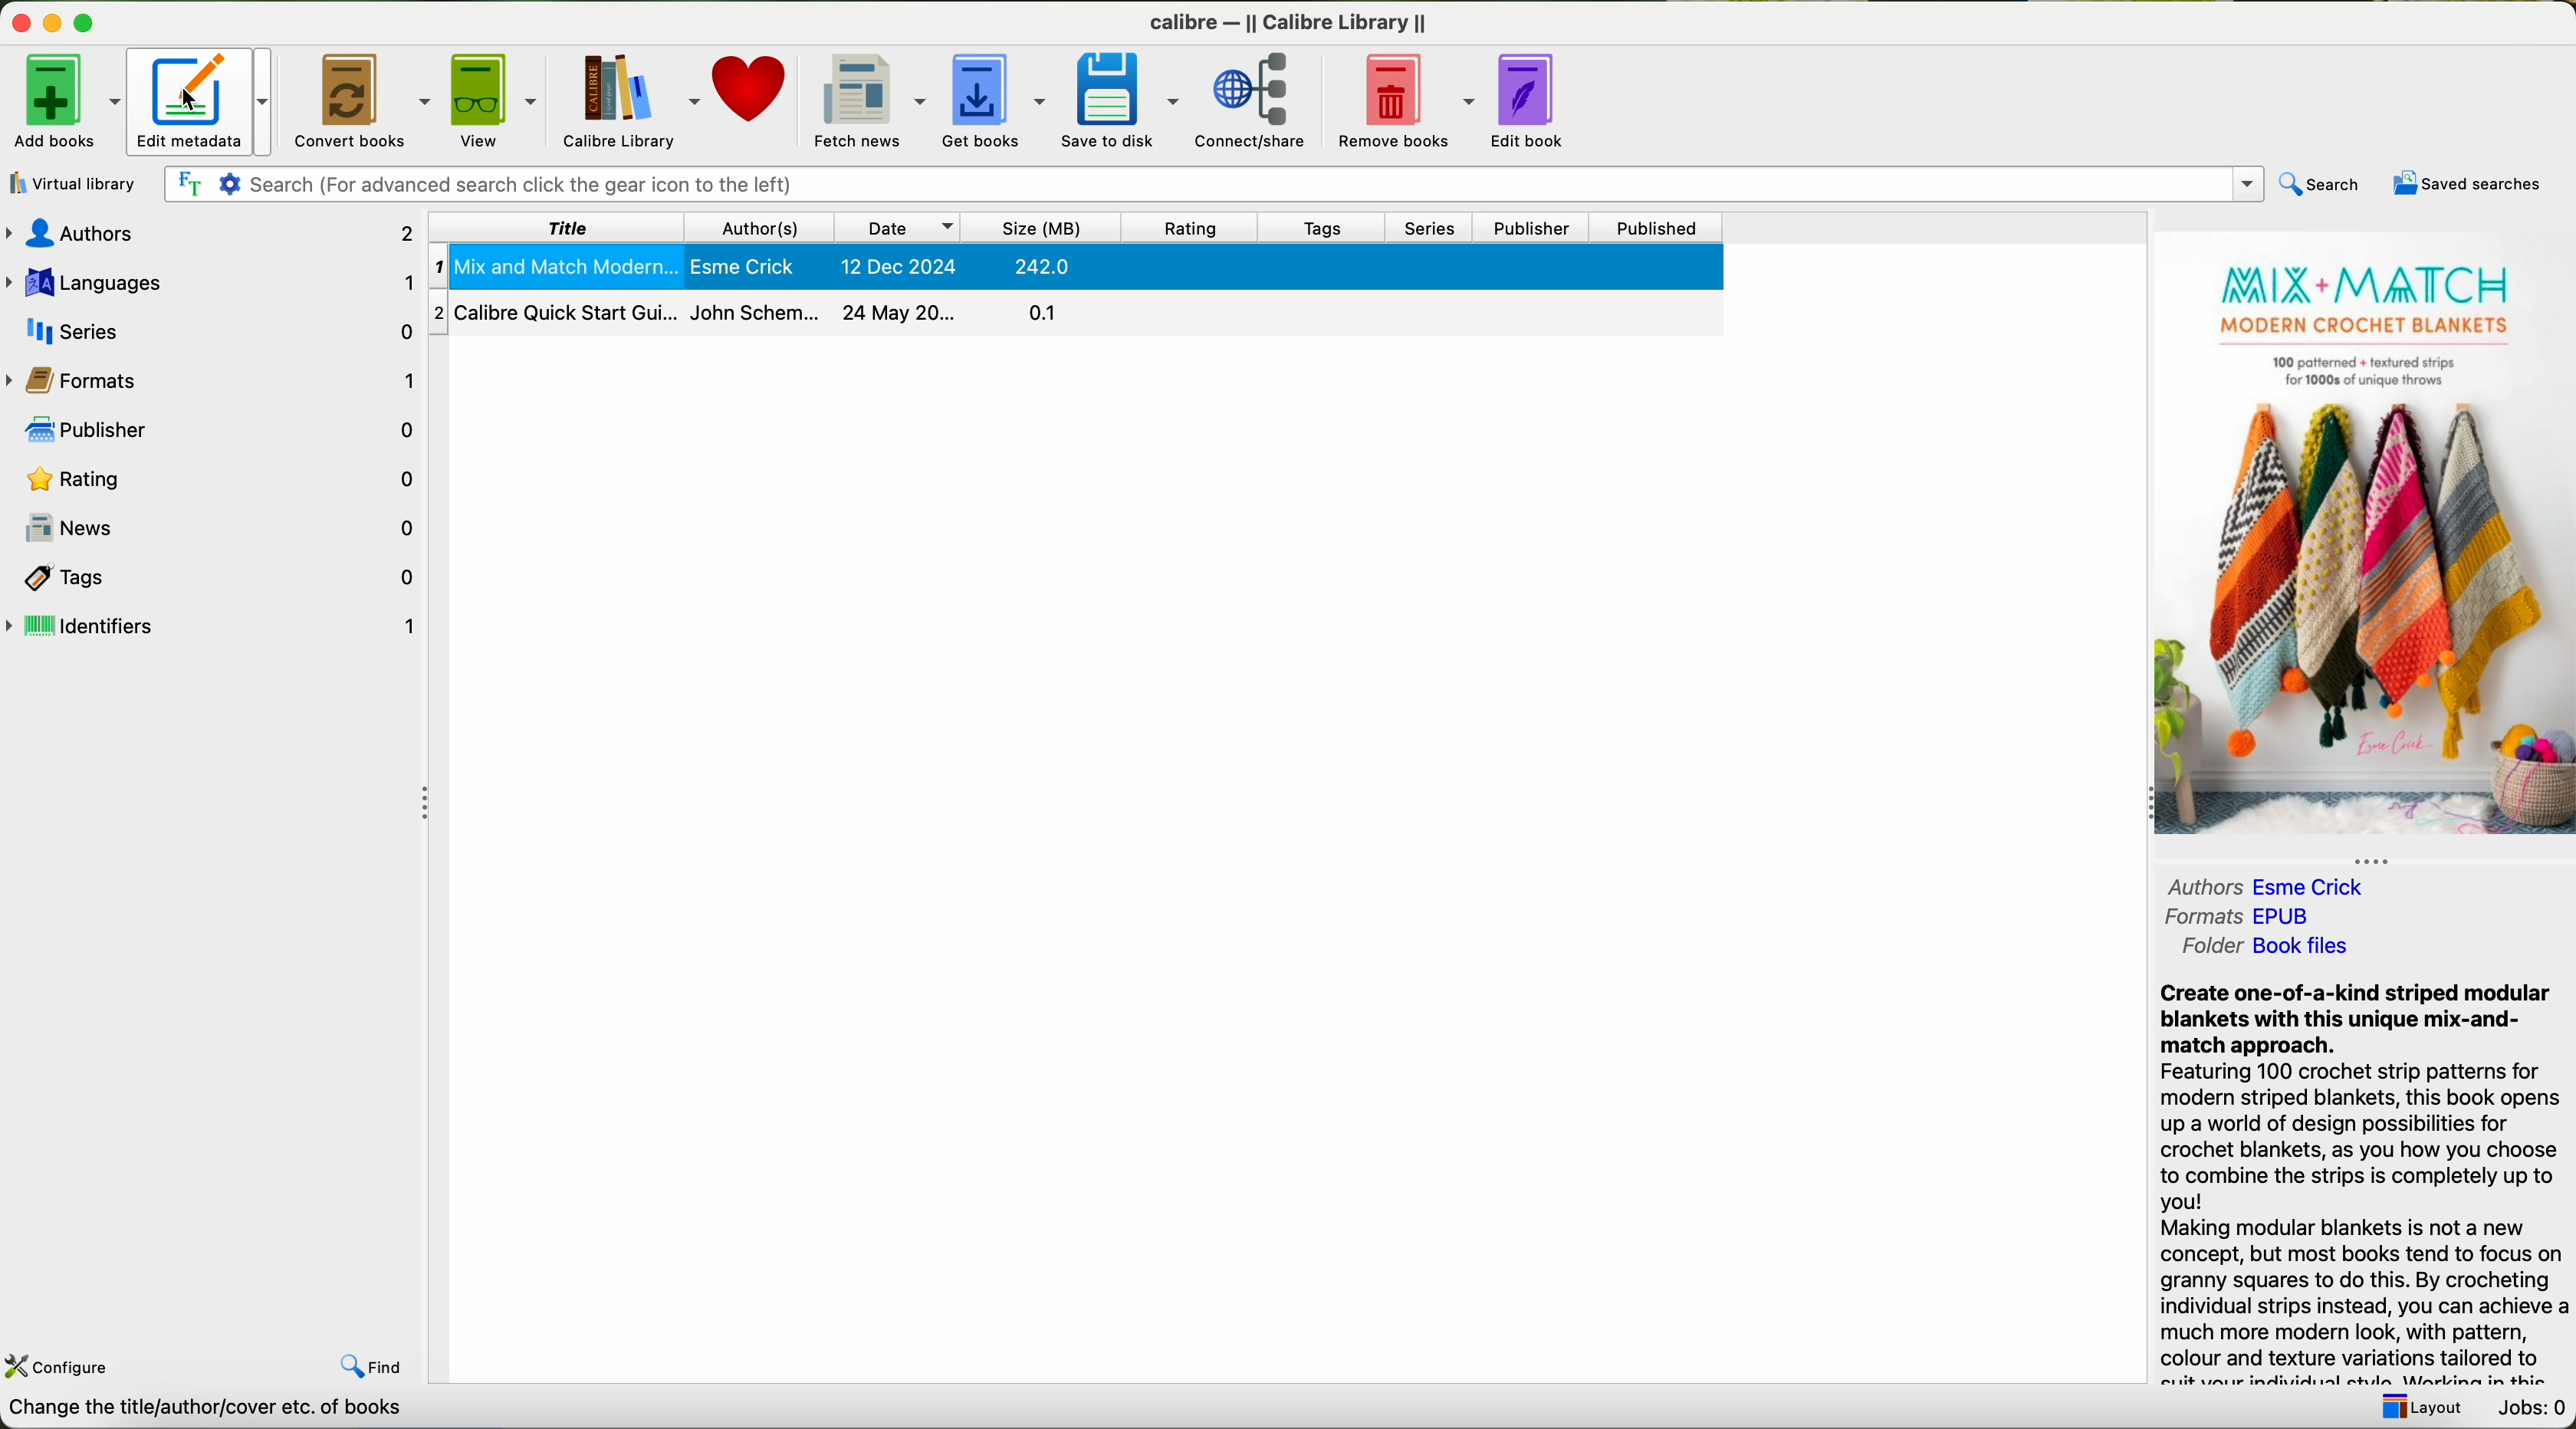  Describe the element at coordinates (2241, 917) in the screenshot. I see `formats` at that location.